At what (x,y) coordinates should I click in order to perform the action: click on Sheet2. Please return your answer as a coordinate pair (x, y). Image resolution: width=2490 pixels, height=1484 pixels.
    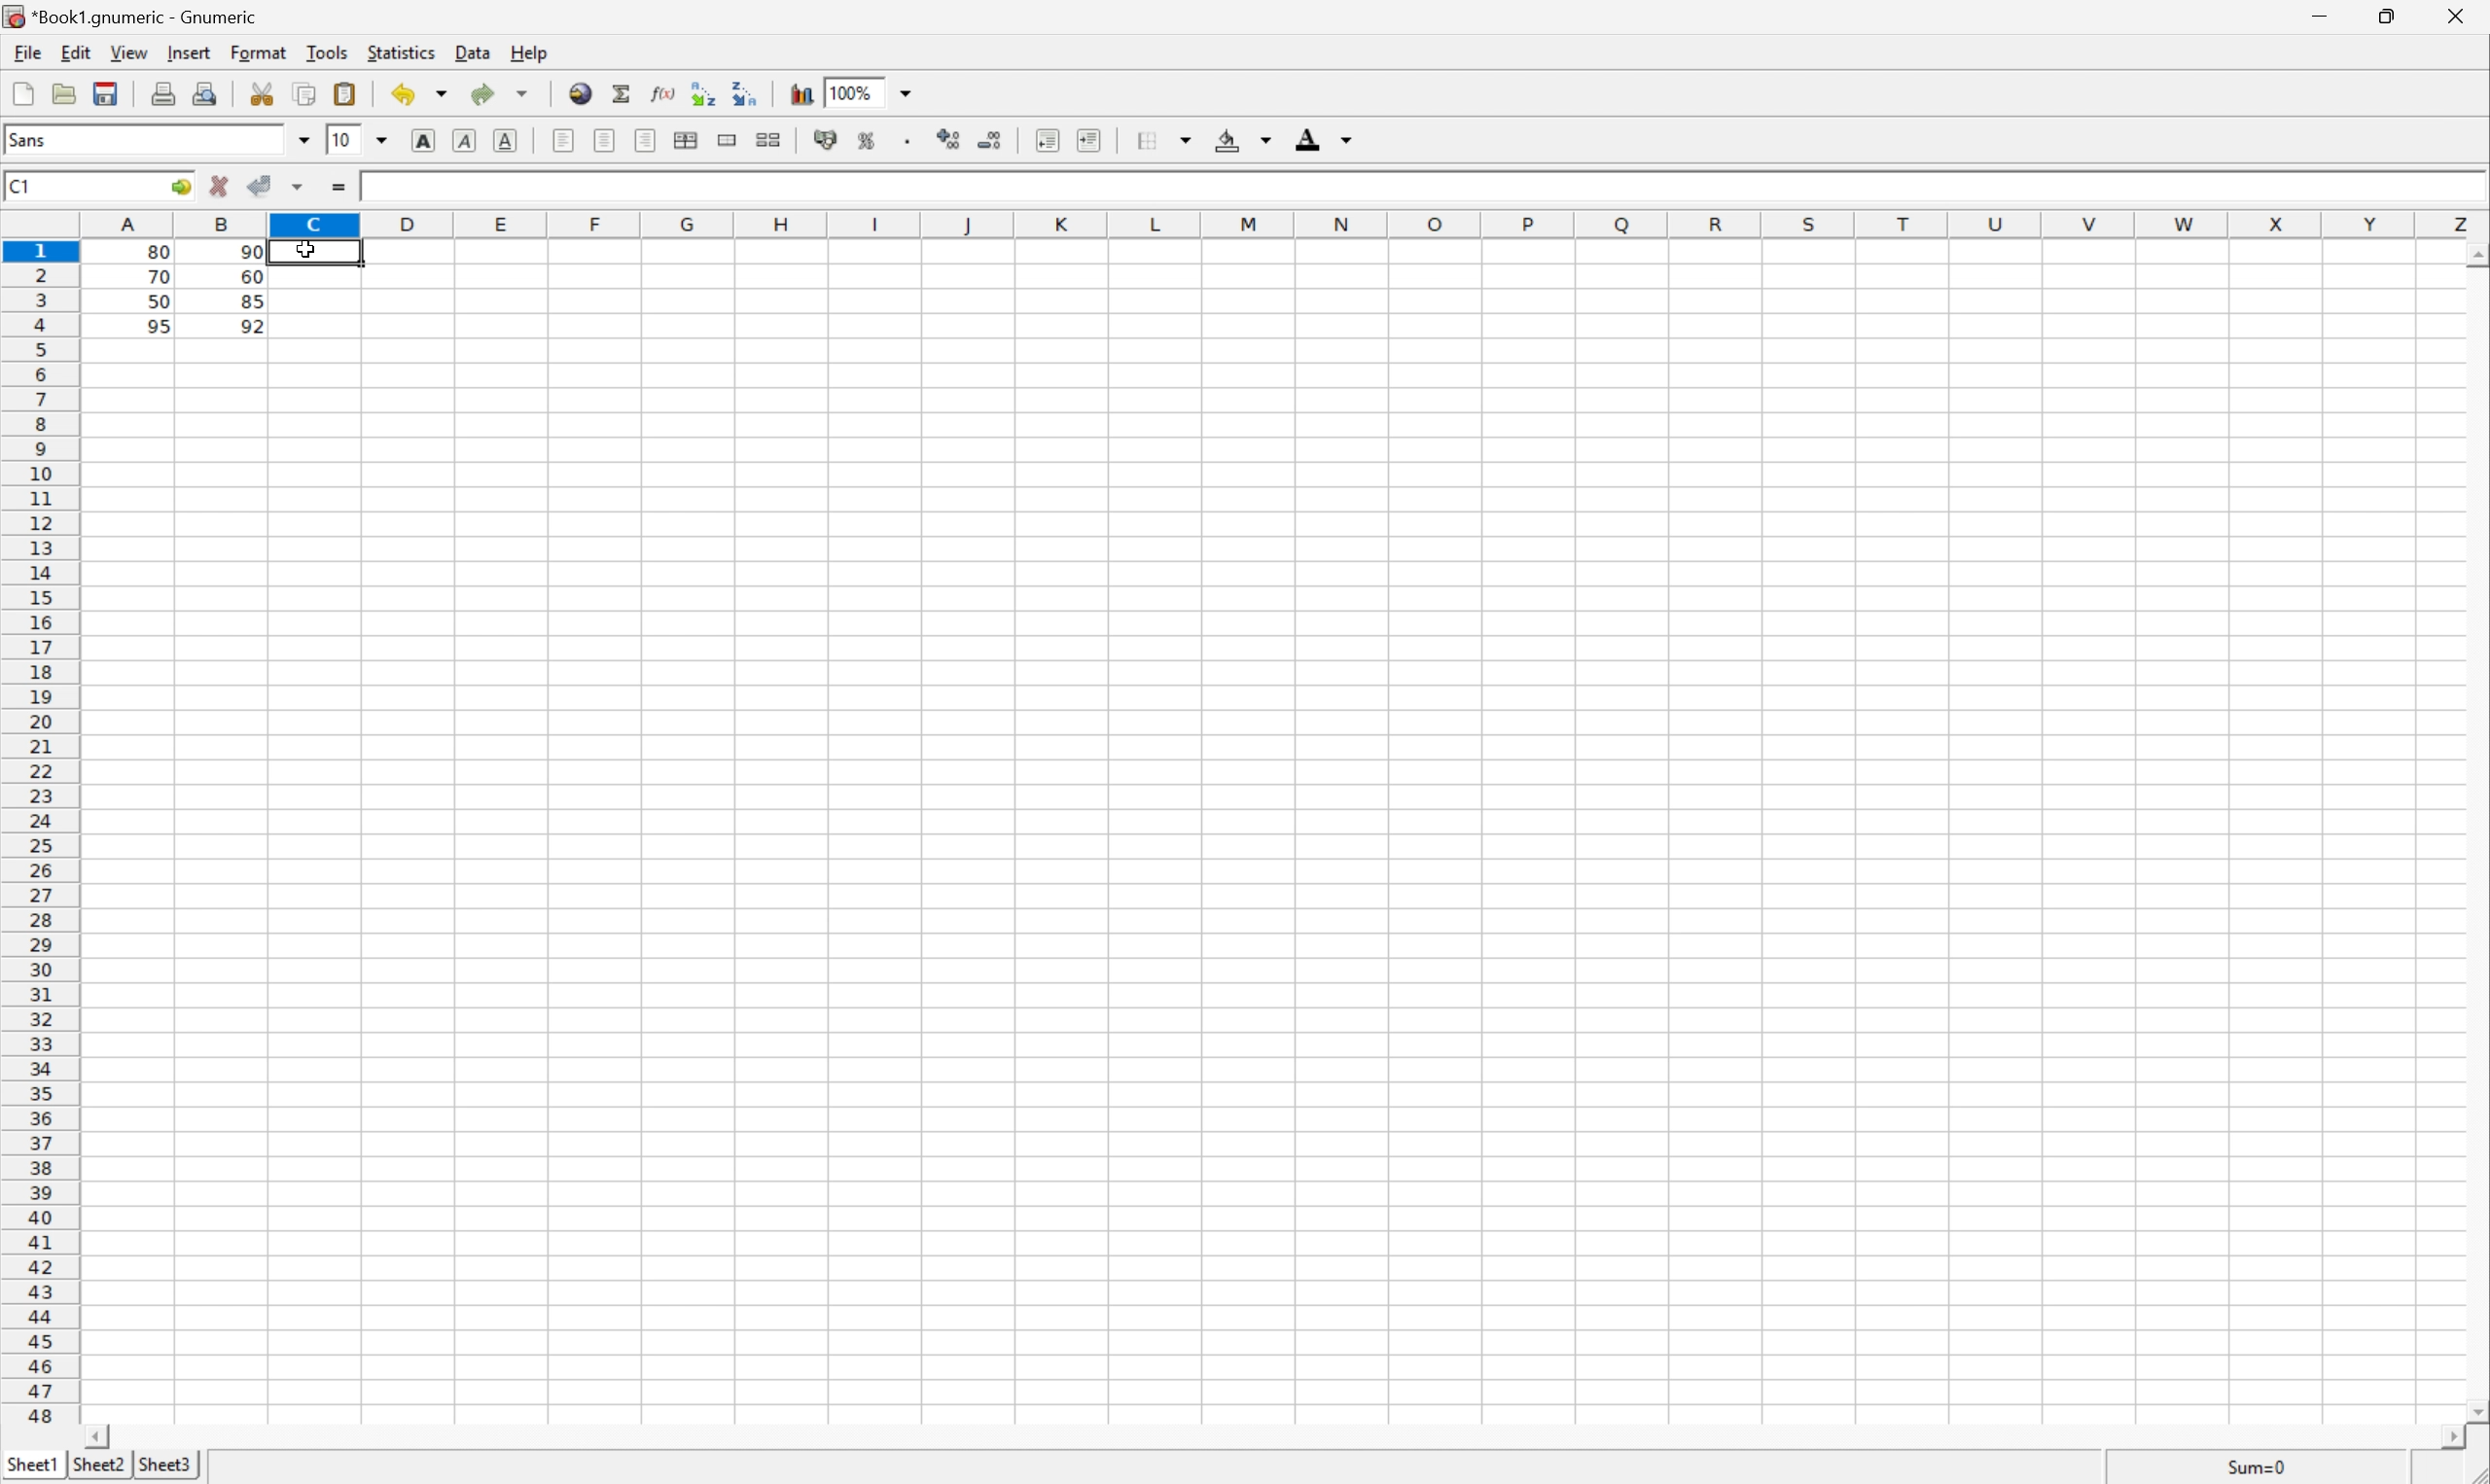
    Looking at the image, I should click on (98, 1465).